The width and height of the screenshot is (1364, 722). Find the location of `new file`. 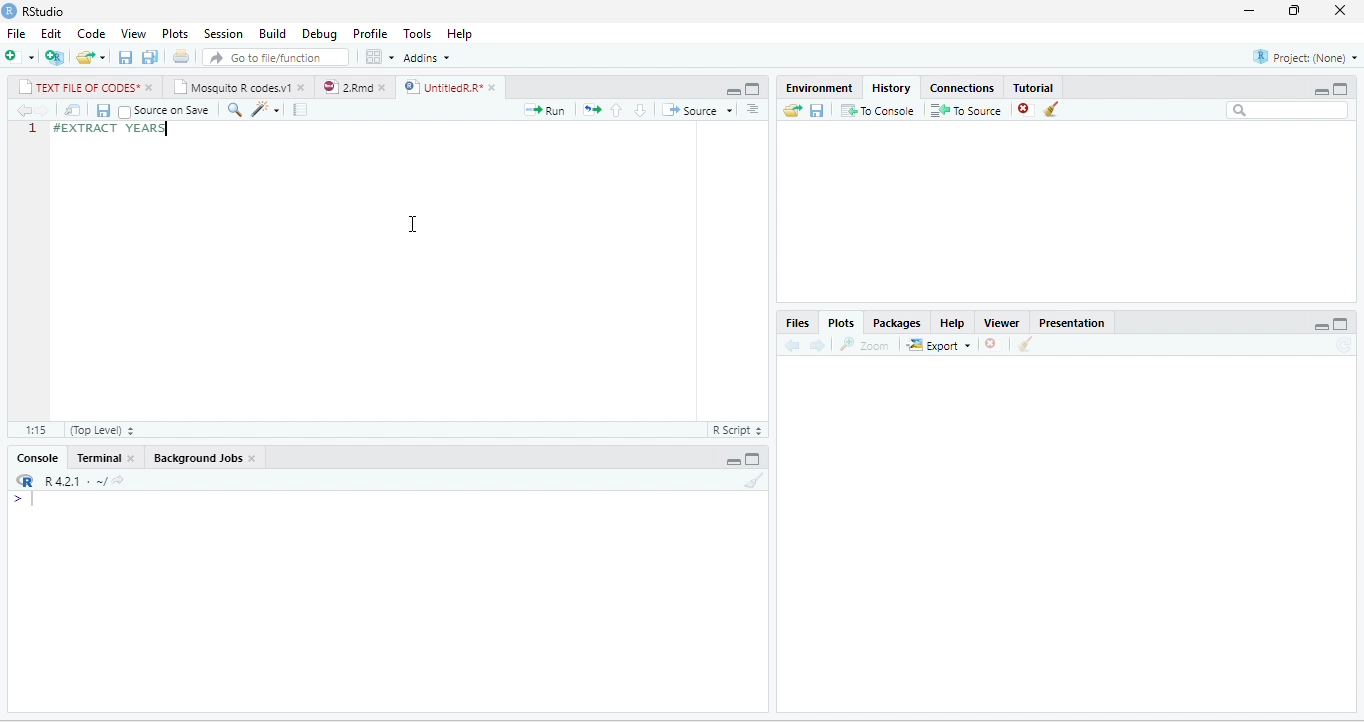

new file is located at coordinates (20, 57).